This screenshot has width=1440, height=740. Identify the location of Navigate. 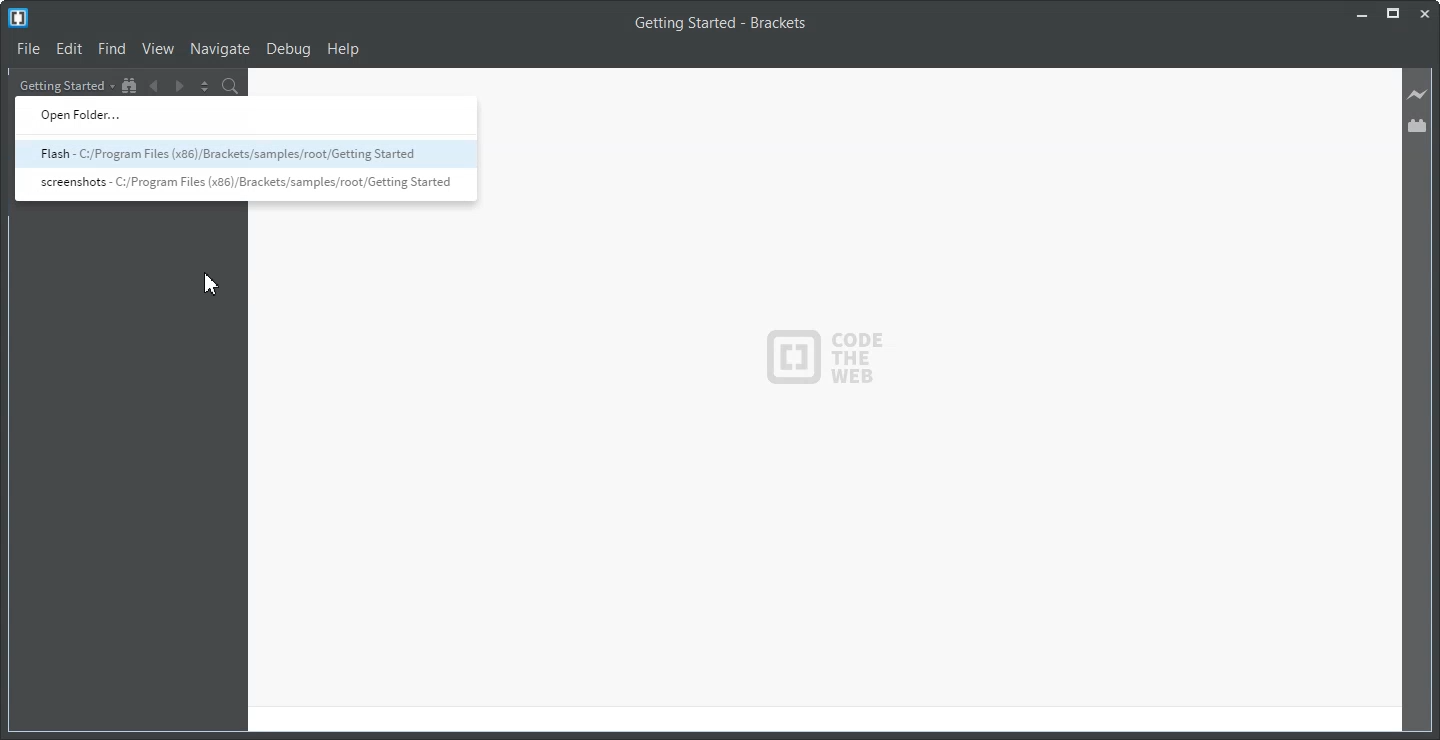
(220, 50).